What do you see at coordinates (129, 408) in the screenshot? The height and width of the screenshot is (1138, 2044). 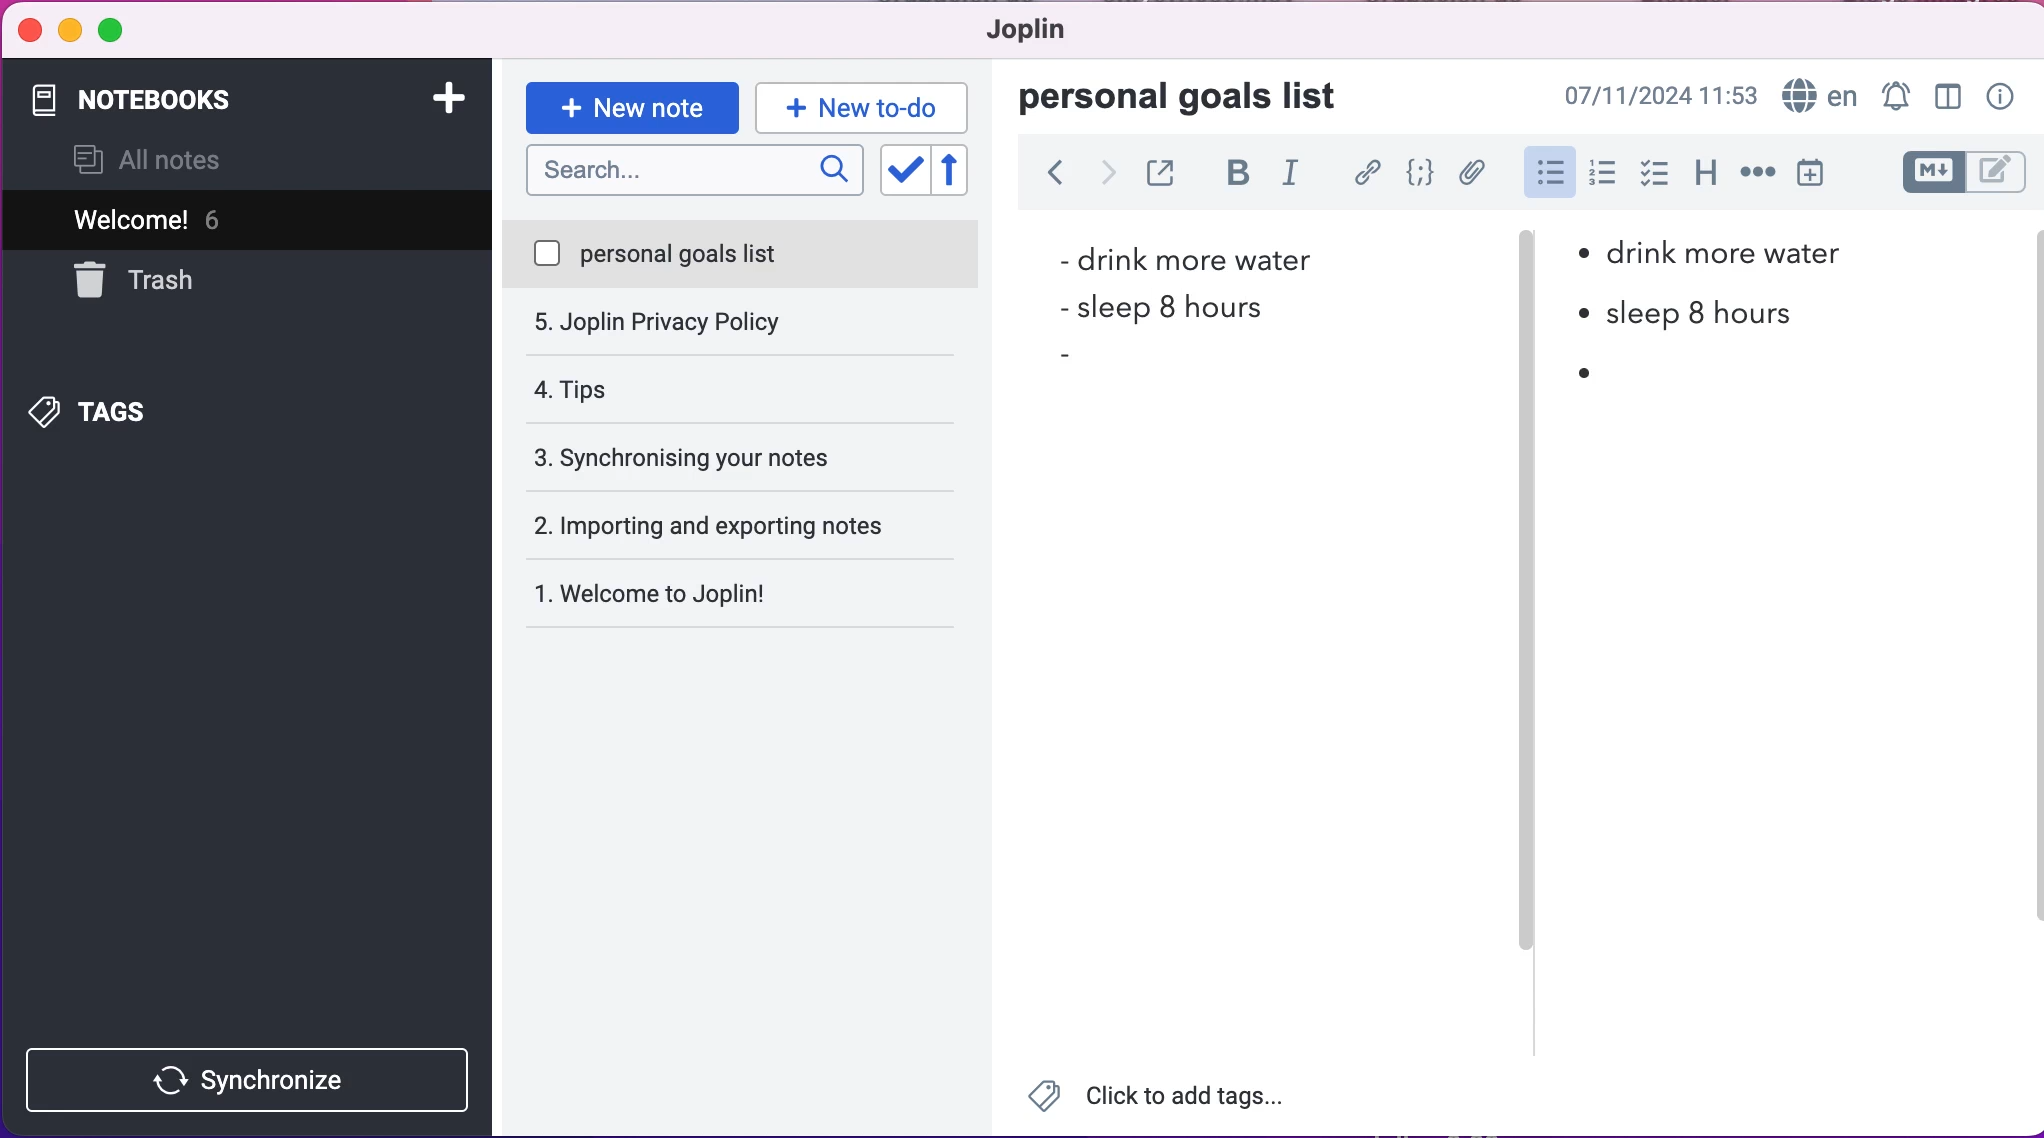 I see `tags` at bounding box center [129, 408].